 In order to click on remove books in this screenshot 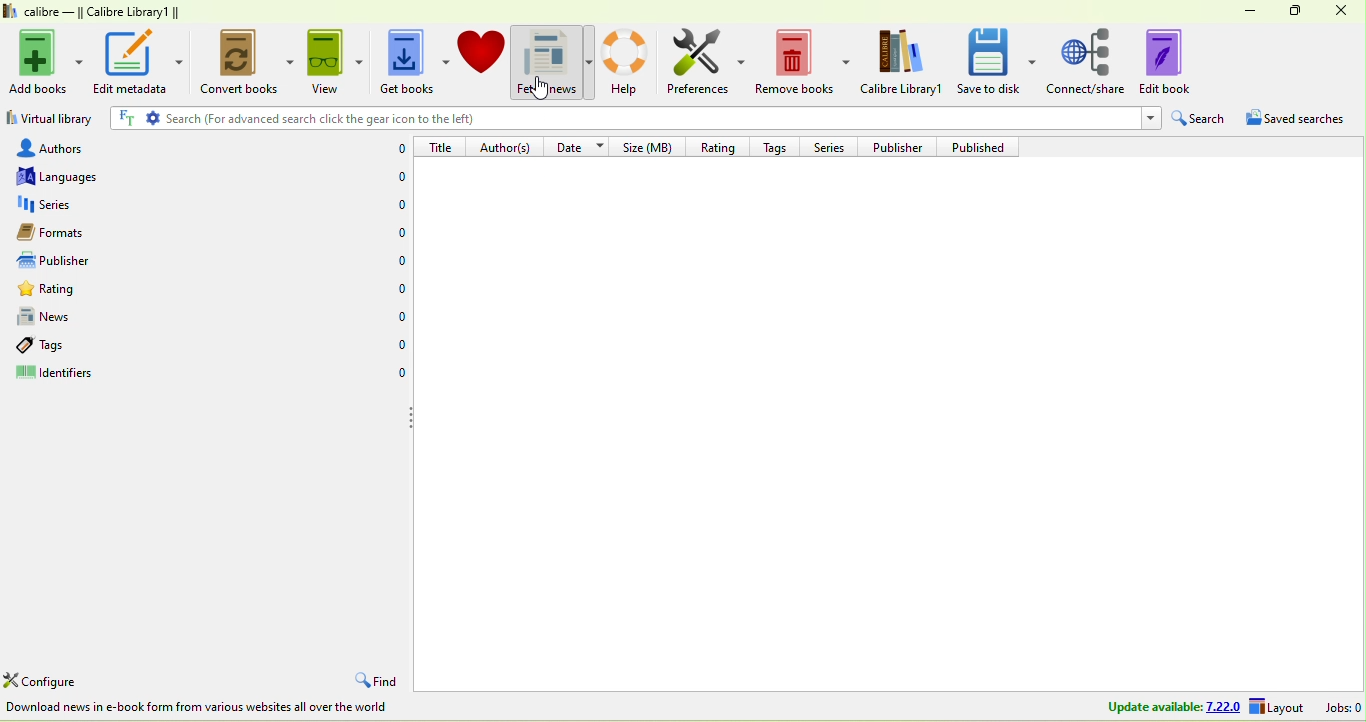, I will do `click(794, 63)`.